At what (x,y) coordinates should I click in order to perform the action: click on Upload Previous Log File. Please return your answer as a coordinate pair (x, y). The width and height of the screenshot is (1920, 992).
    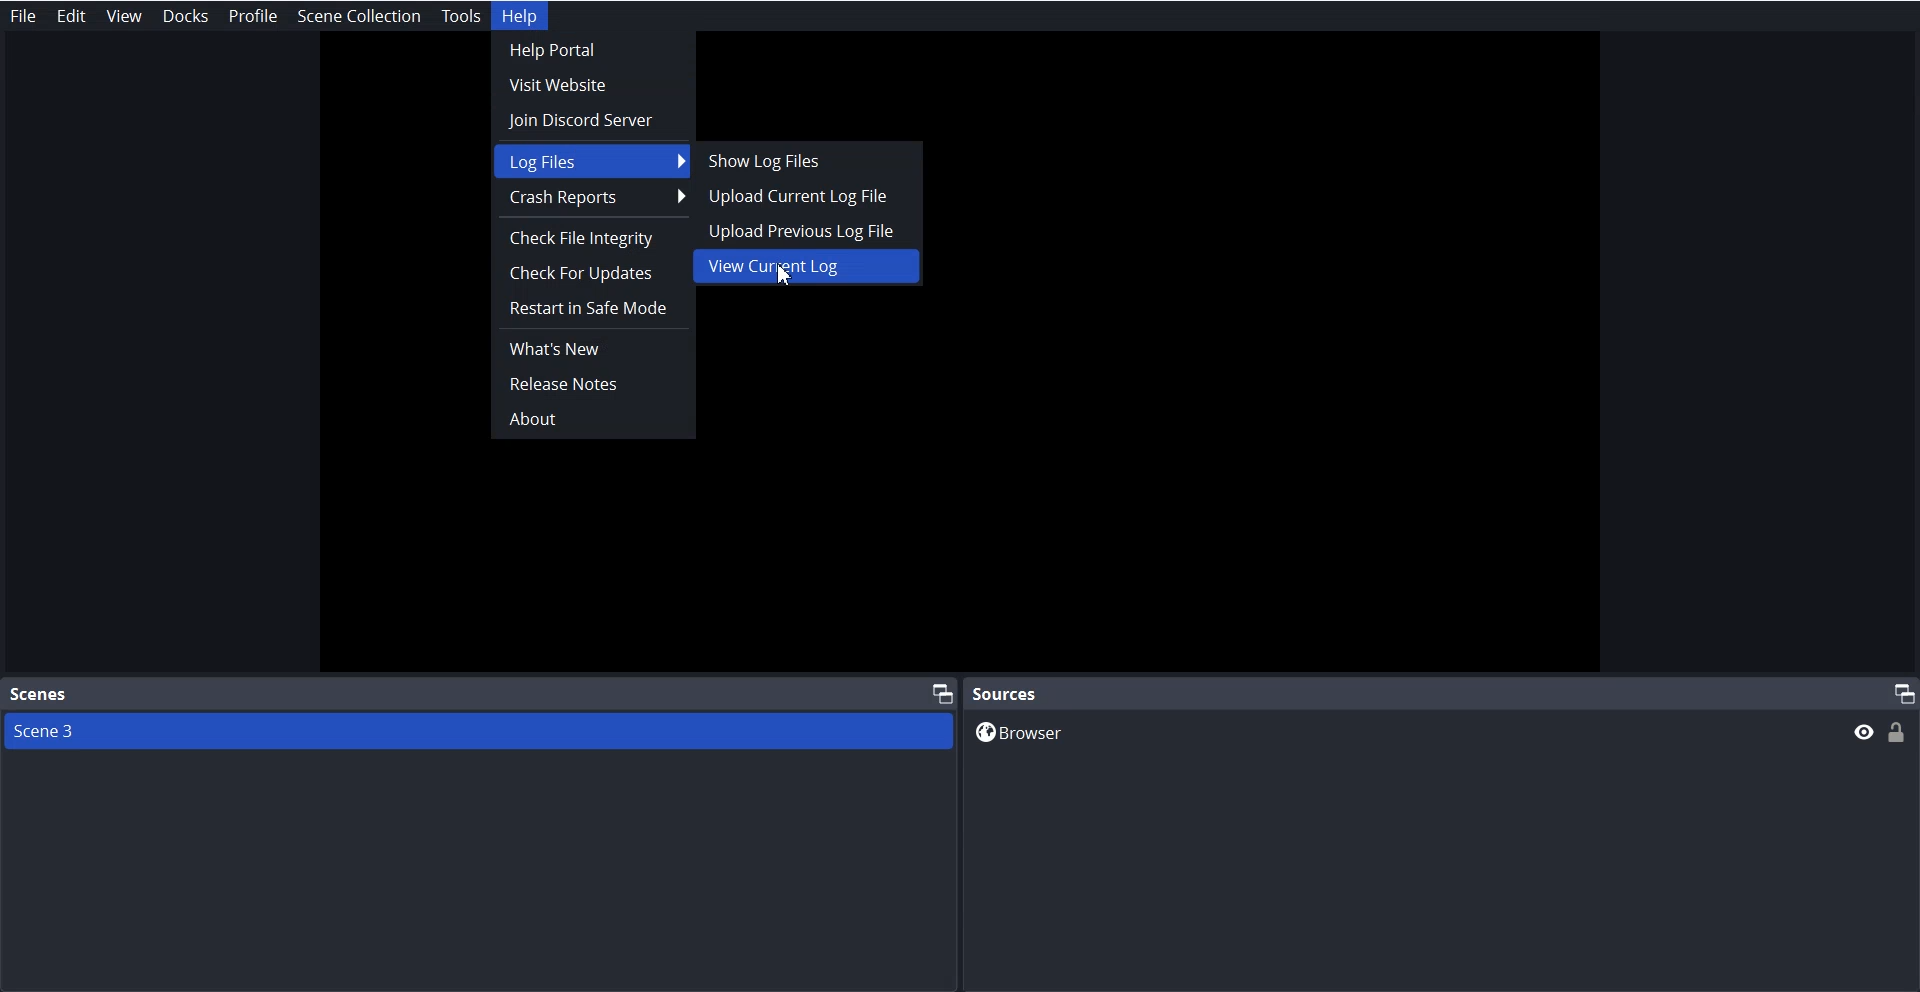
    Looking at the image, I should click on (802, 233).